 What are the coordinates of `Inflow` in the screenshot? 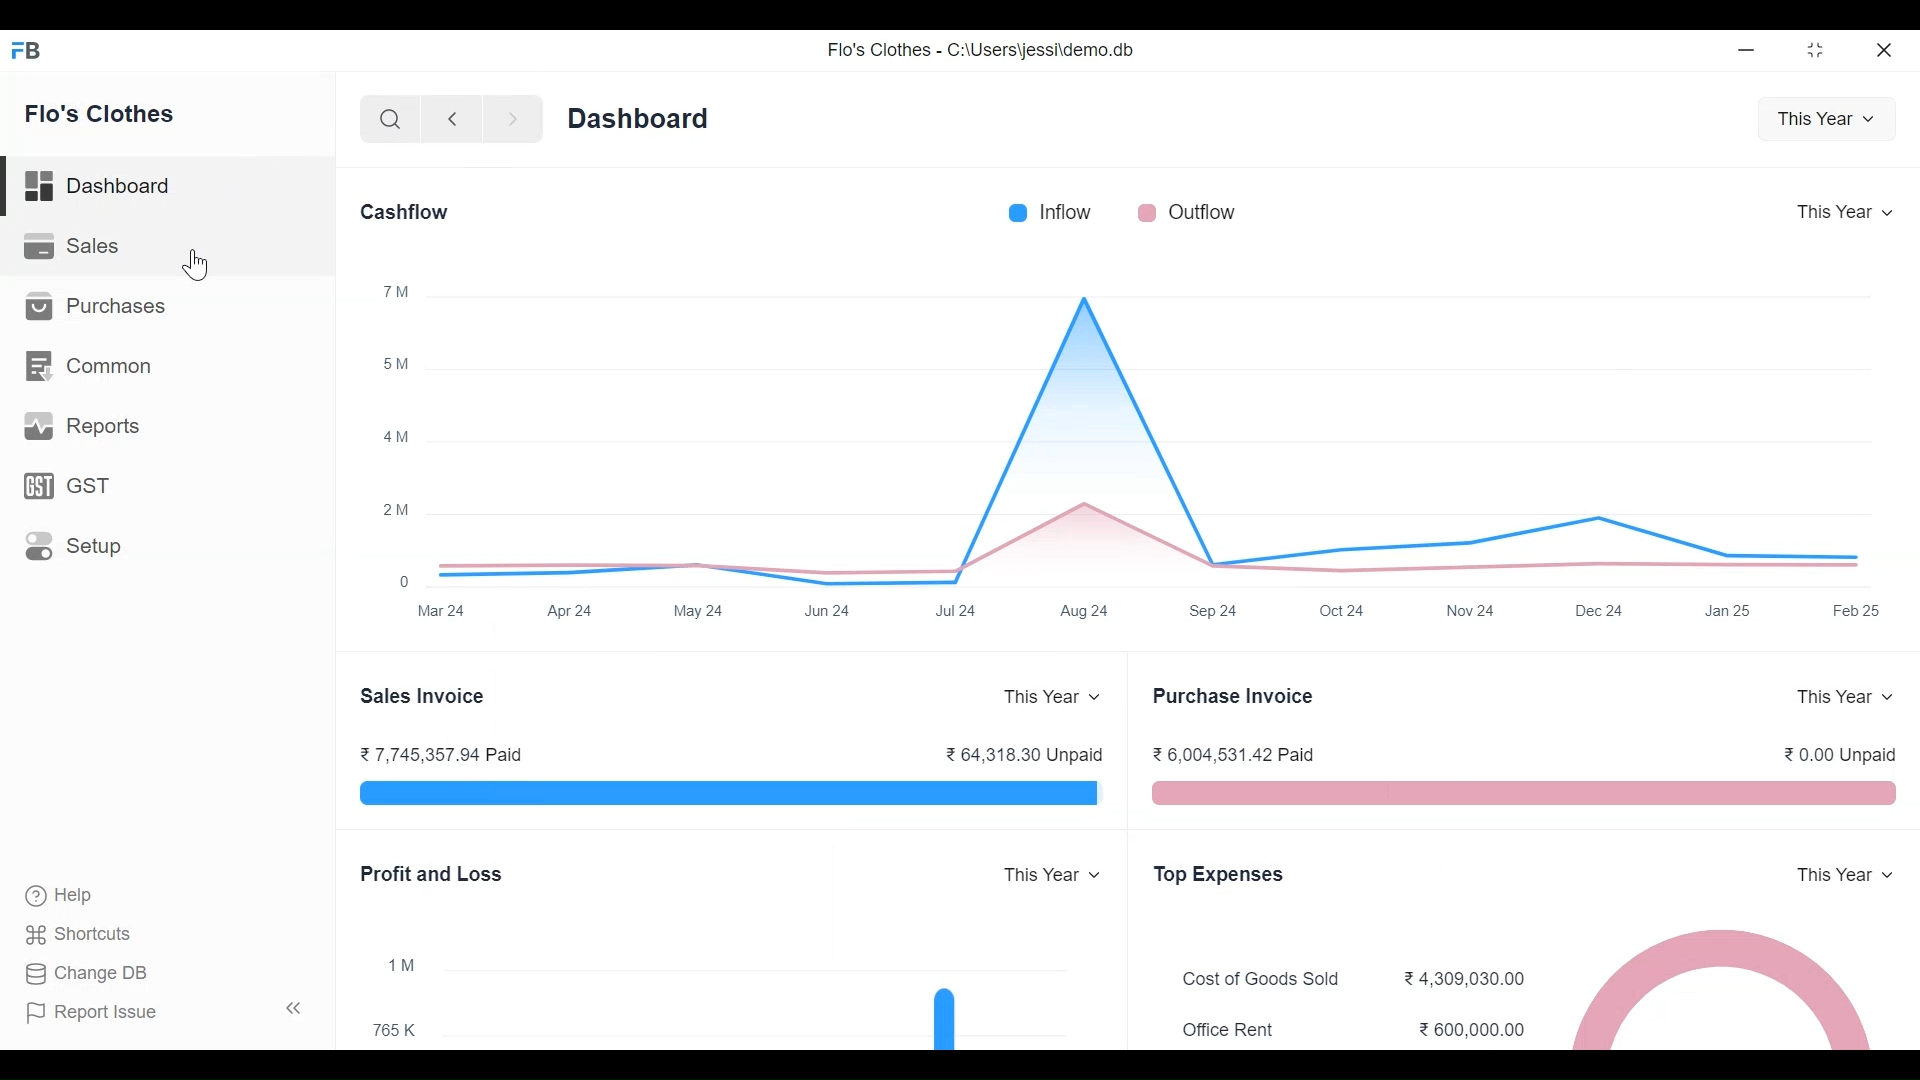 It's located at (1064, 211).